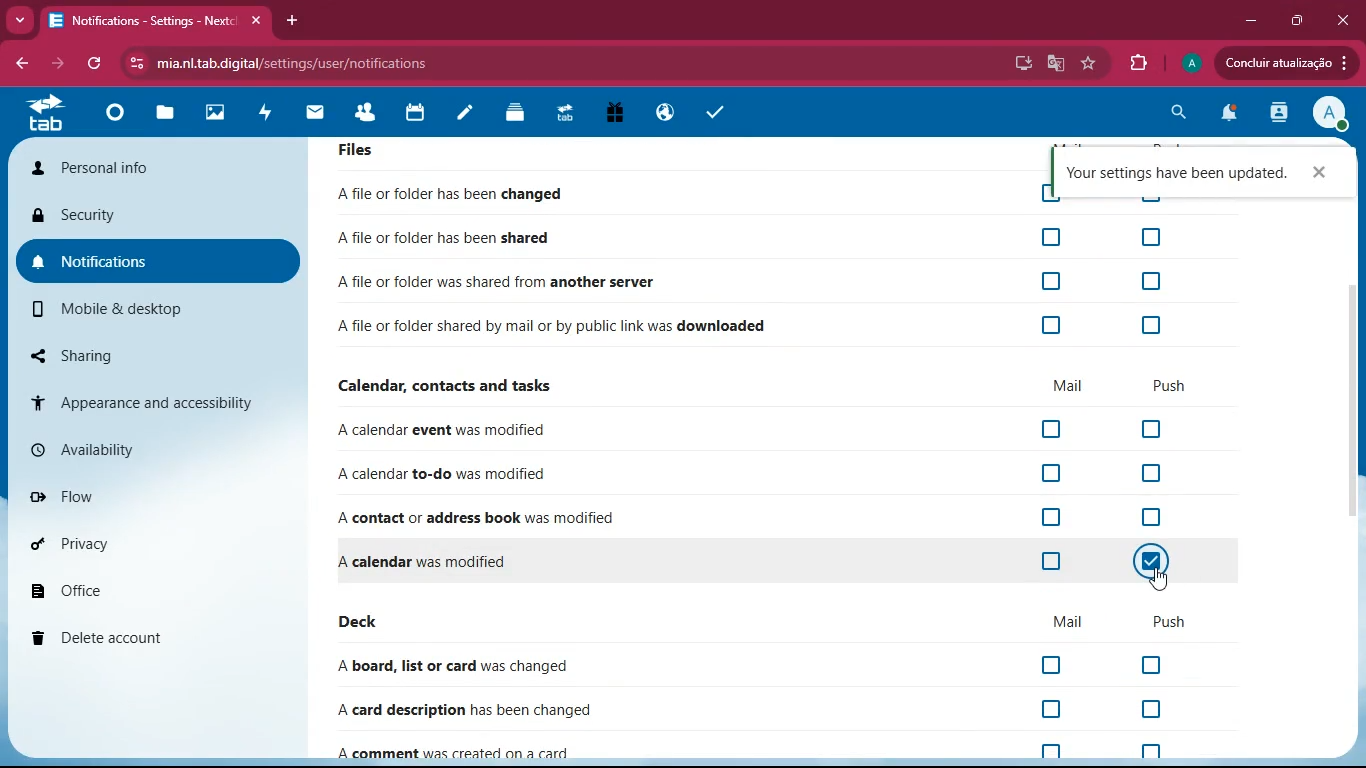  Describe the element at coordinates (417, 116) in the screenshot. I see `calendar` at that location.